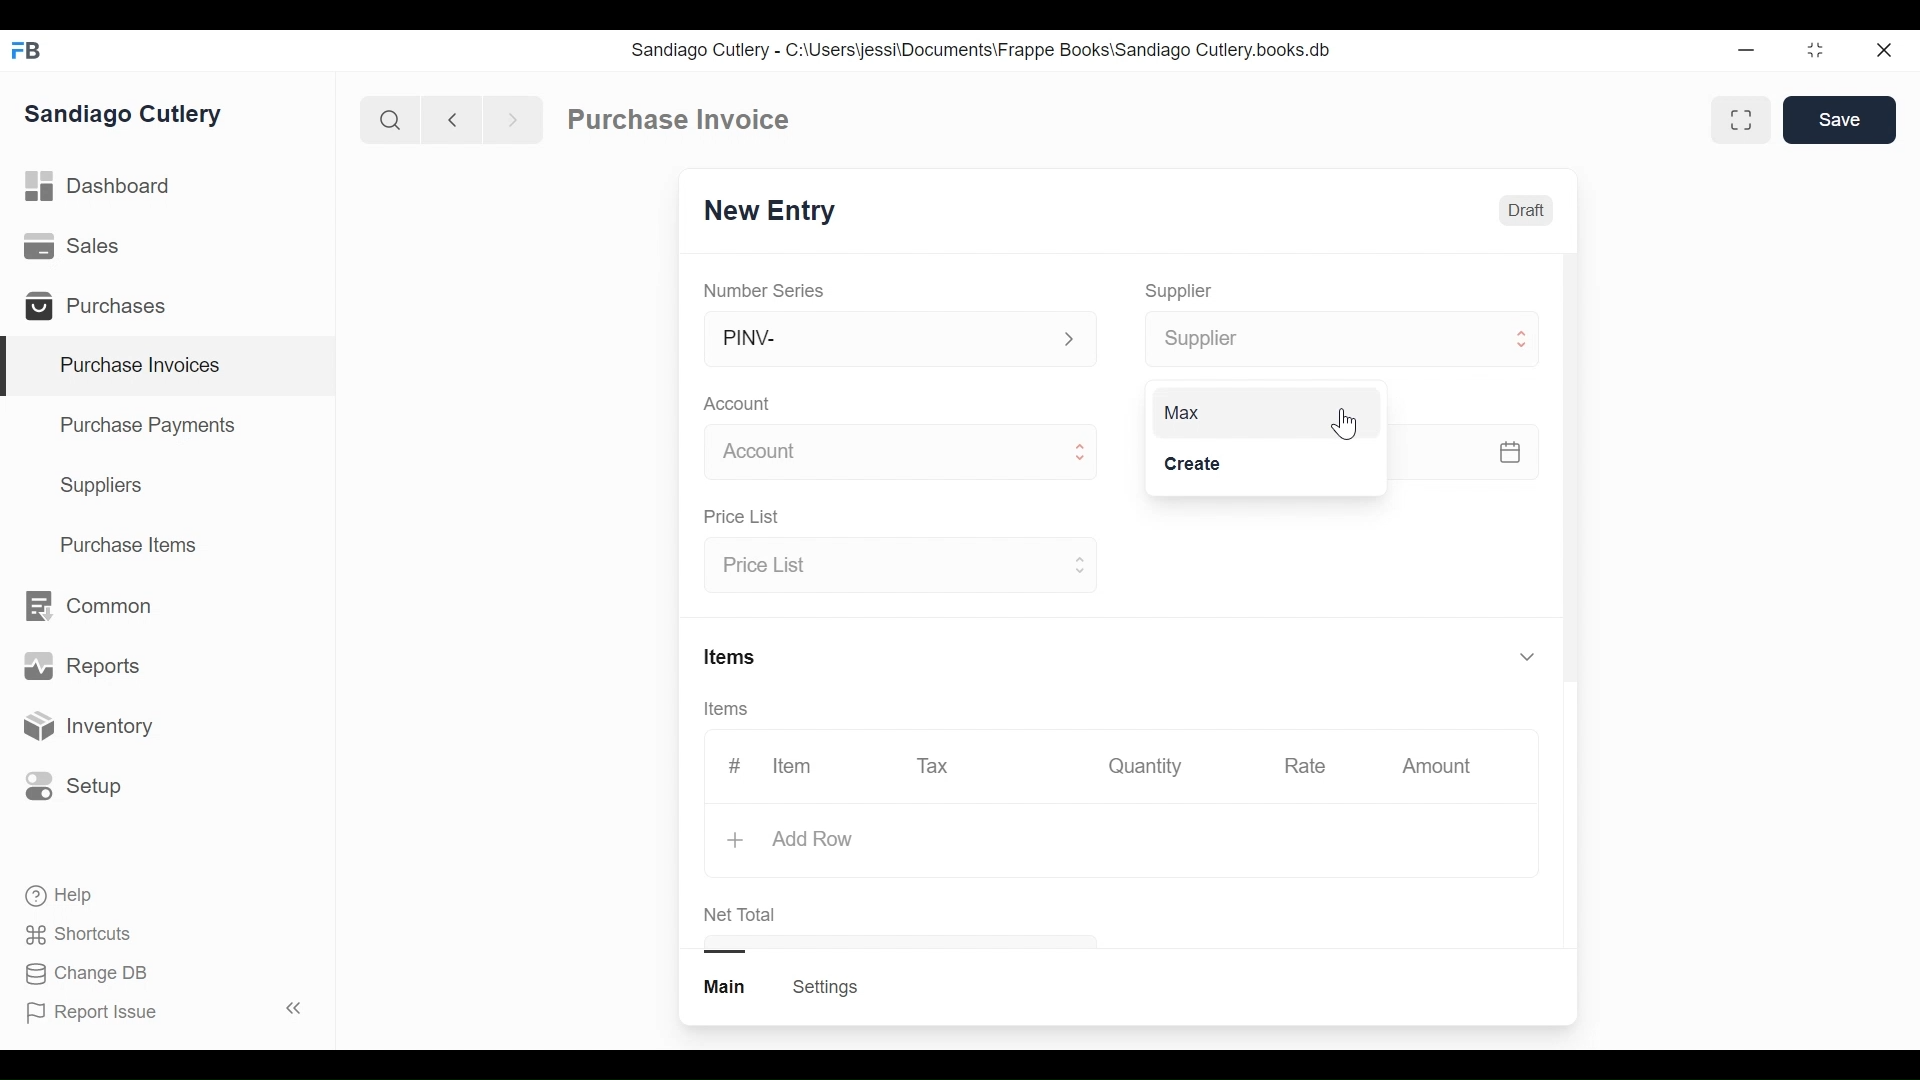 This screenshot has width=1920, height=1080. What do you see at coordinates (74, 785) in the screenshot?
I see `Setup` at bounding box center [74, 785].